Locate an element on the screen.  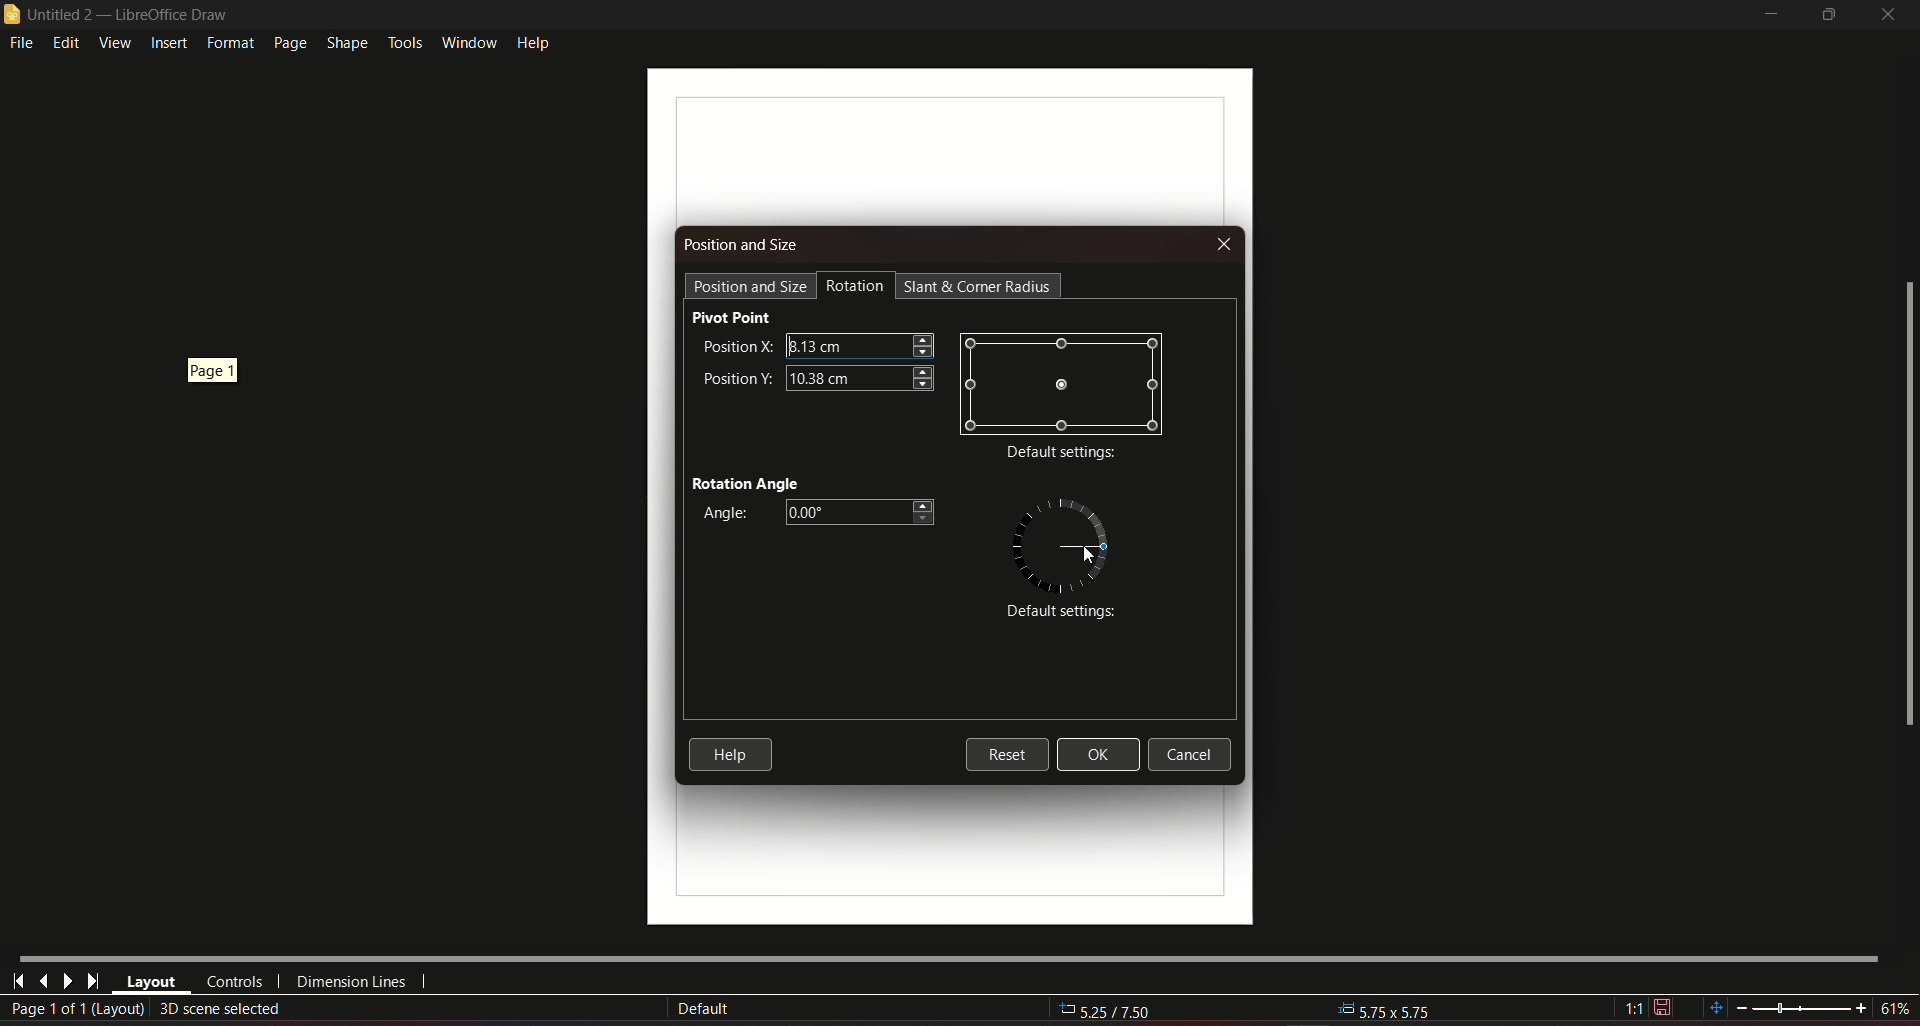
insert is located at coordinates (168, 44).